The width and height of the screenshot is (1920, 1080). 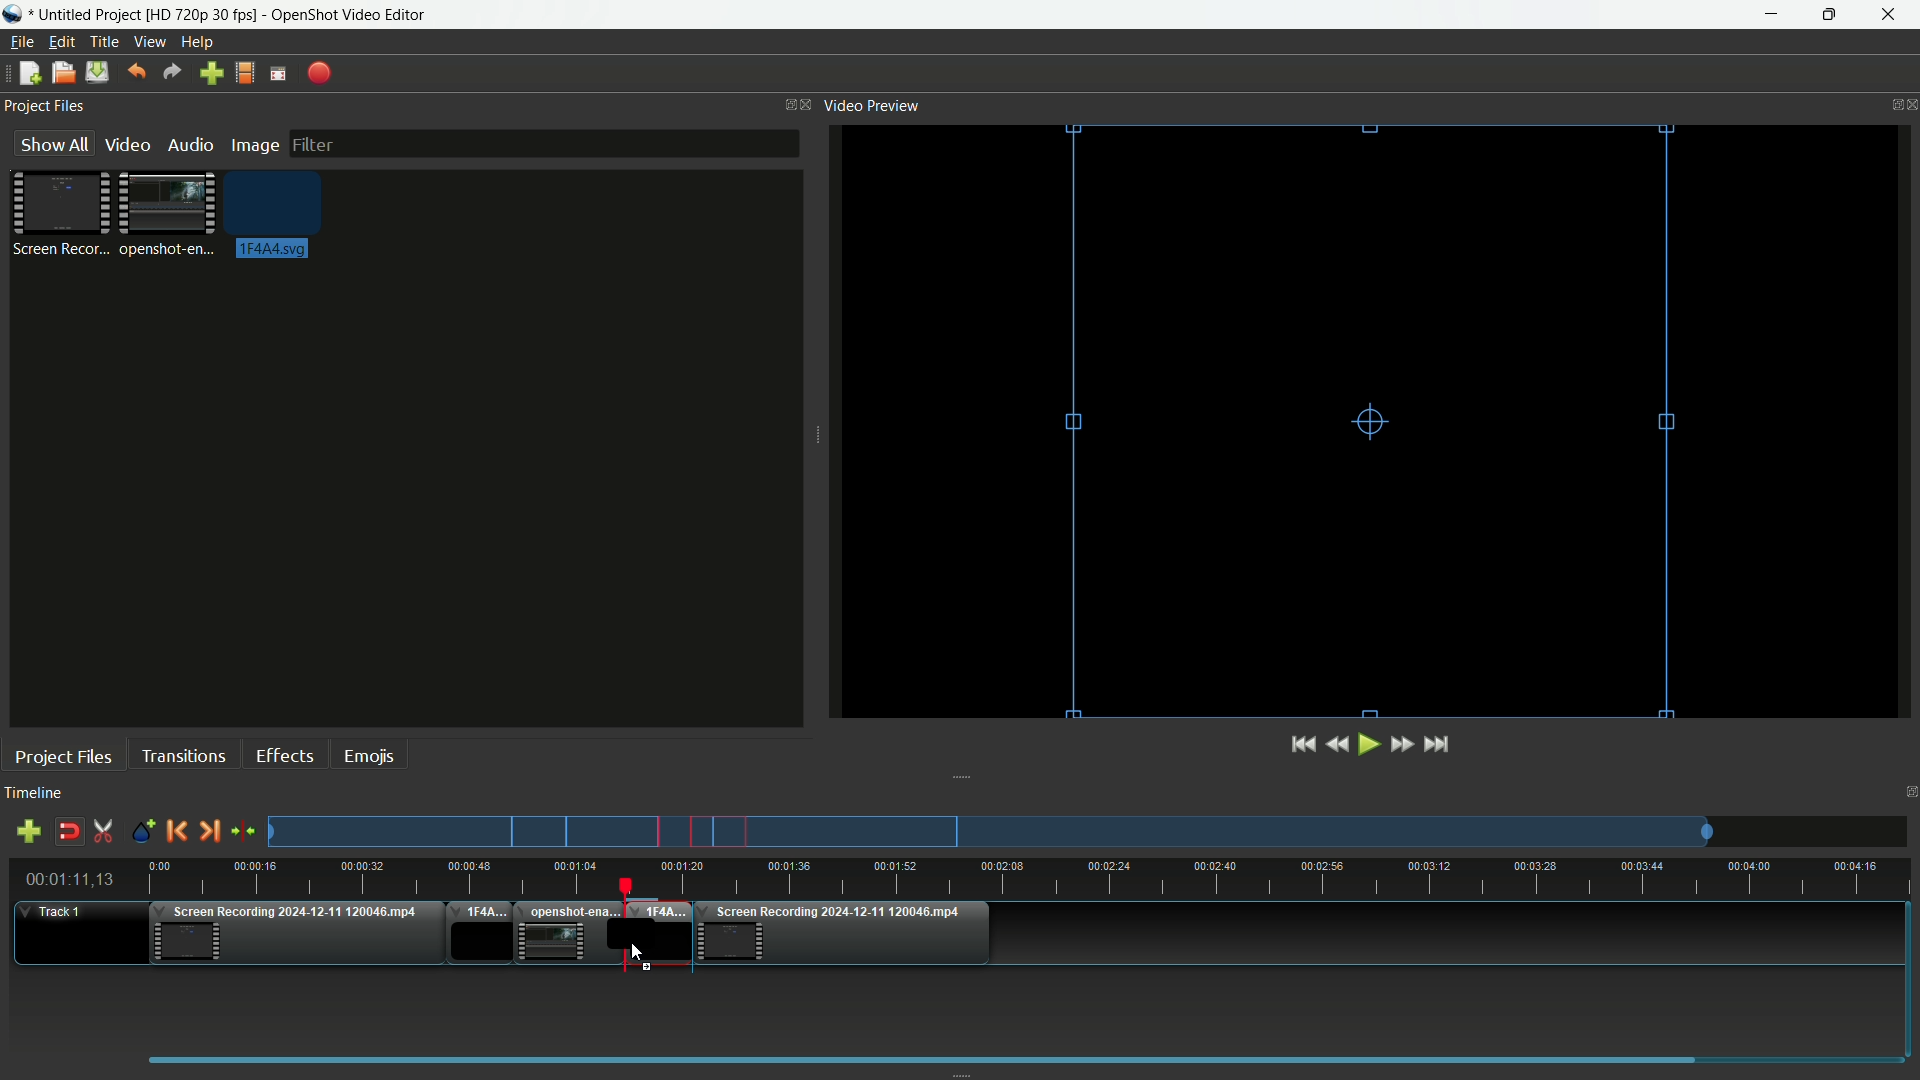 What do you see at coordinates (1889, 15) in the screenshot?
I see `close app` at bounding box center [1889, 15].